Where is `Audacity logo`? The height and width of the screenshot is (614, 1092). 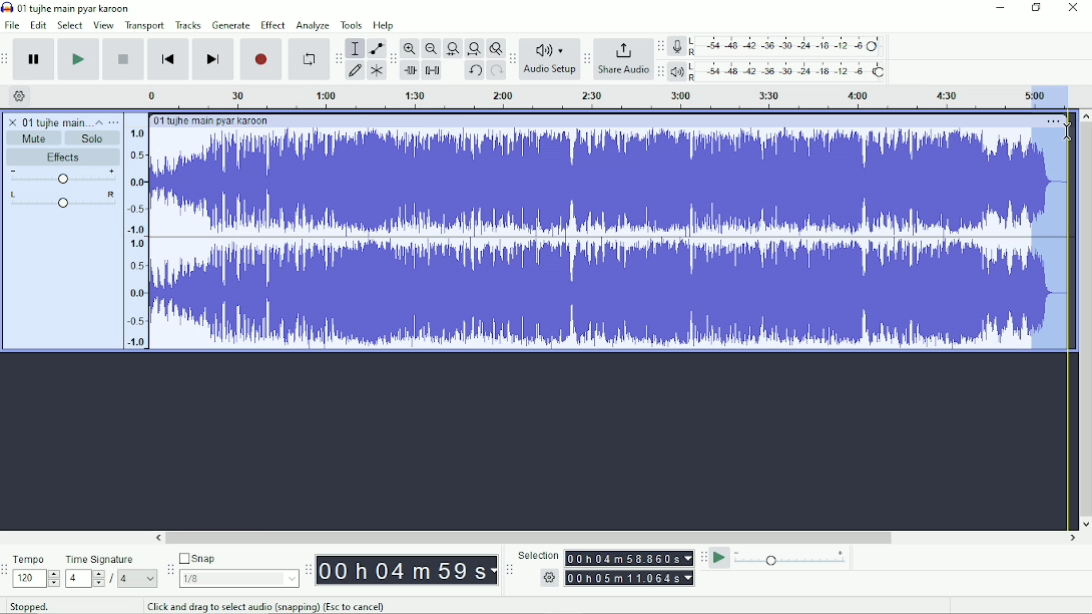
Audacity logo is located at coordinates (7, 8).